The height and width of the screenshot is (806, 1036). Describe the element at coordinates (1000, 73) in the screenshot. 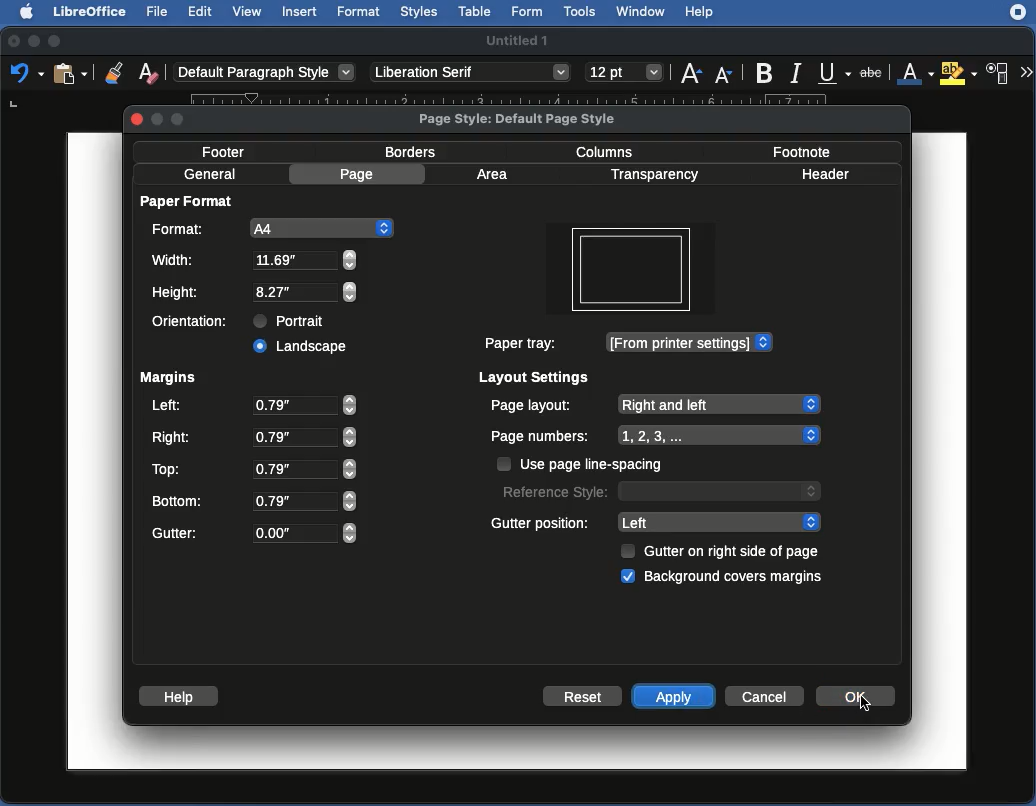

I see `Character` at that location.